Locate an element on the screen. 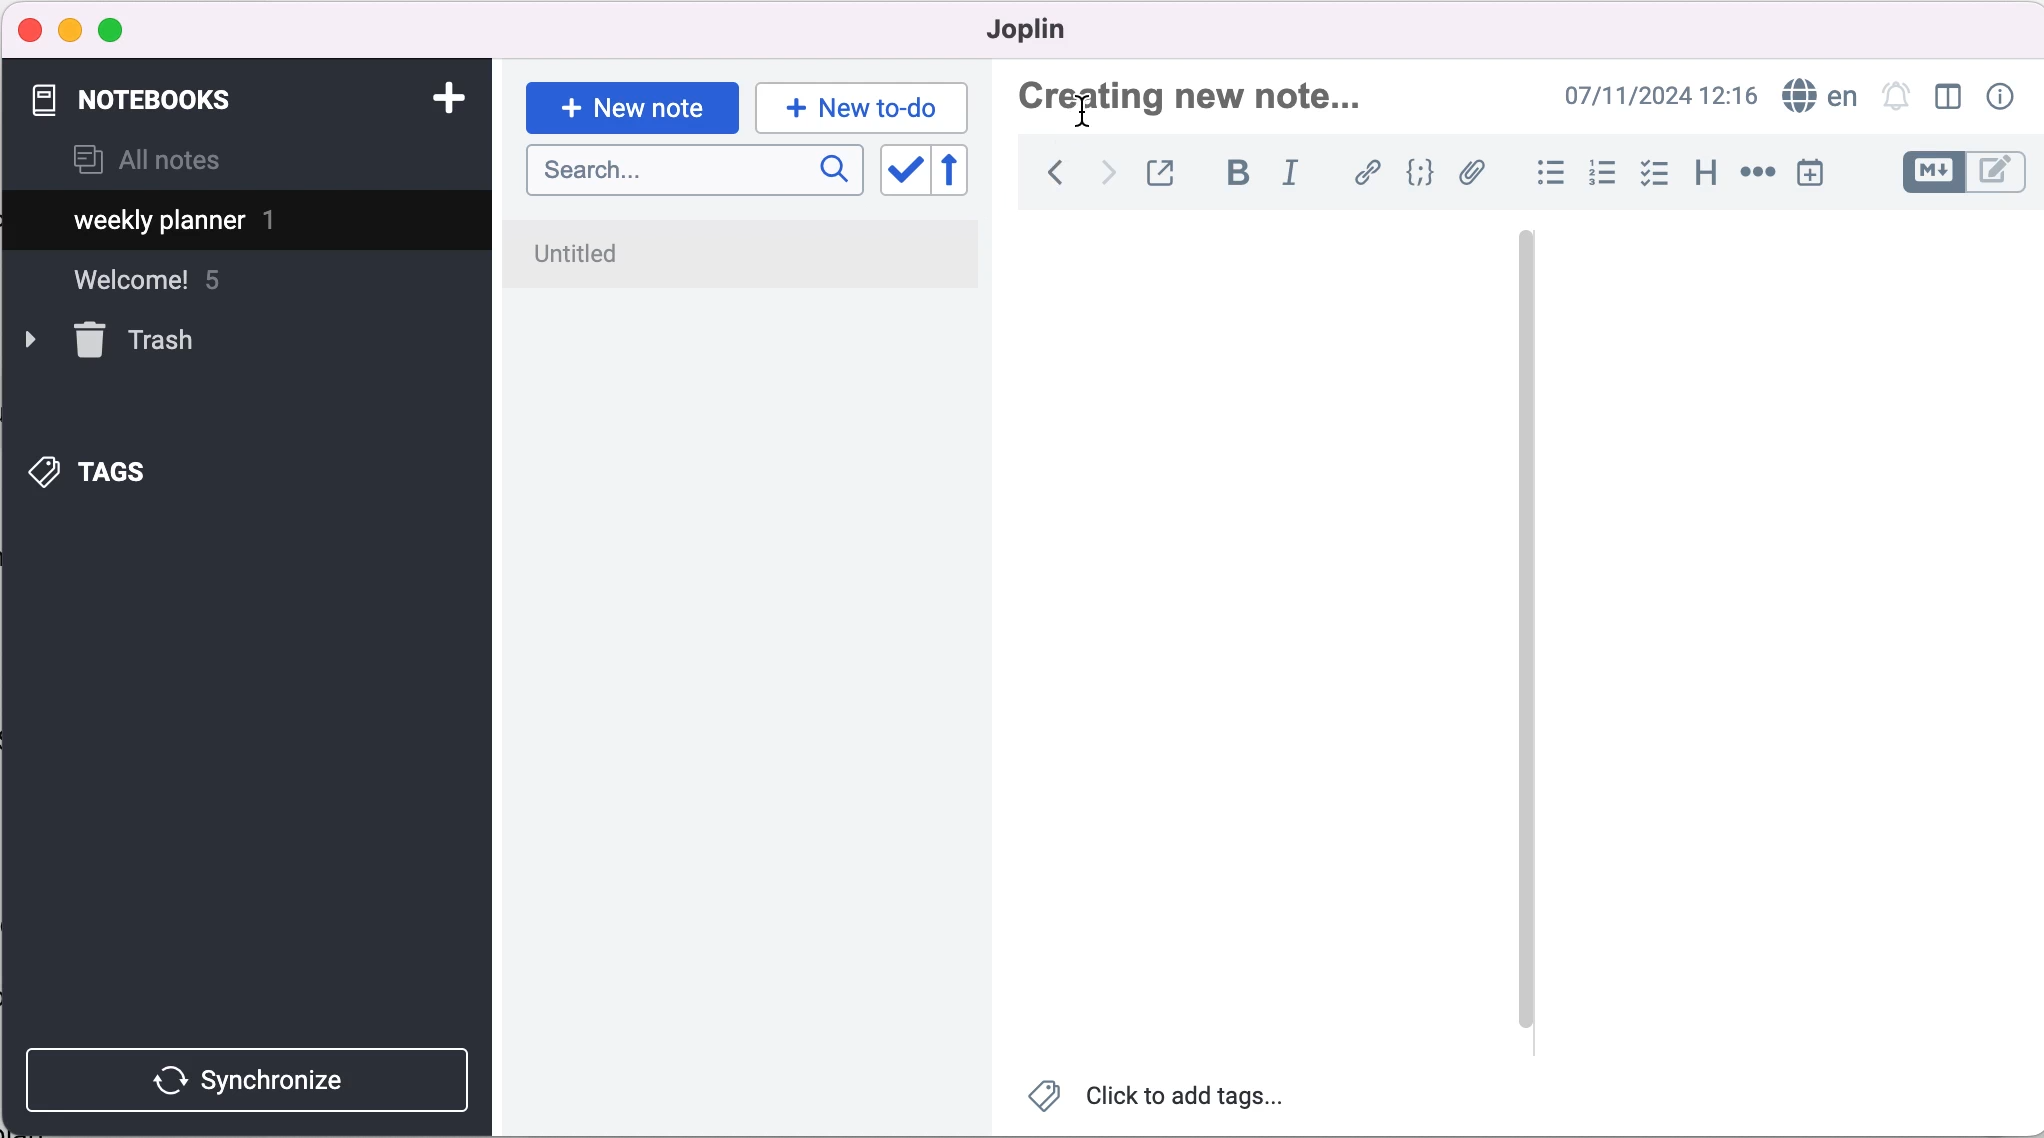 This screenshot has width=2044, height=1138. hyperlink is located at coordinates (1369, 176).